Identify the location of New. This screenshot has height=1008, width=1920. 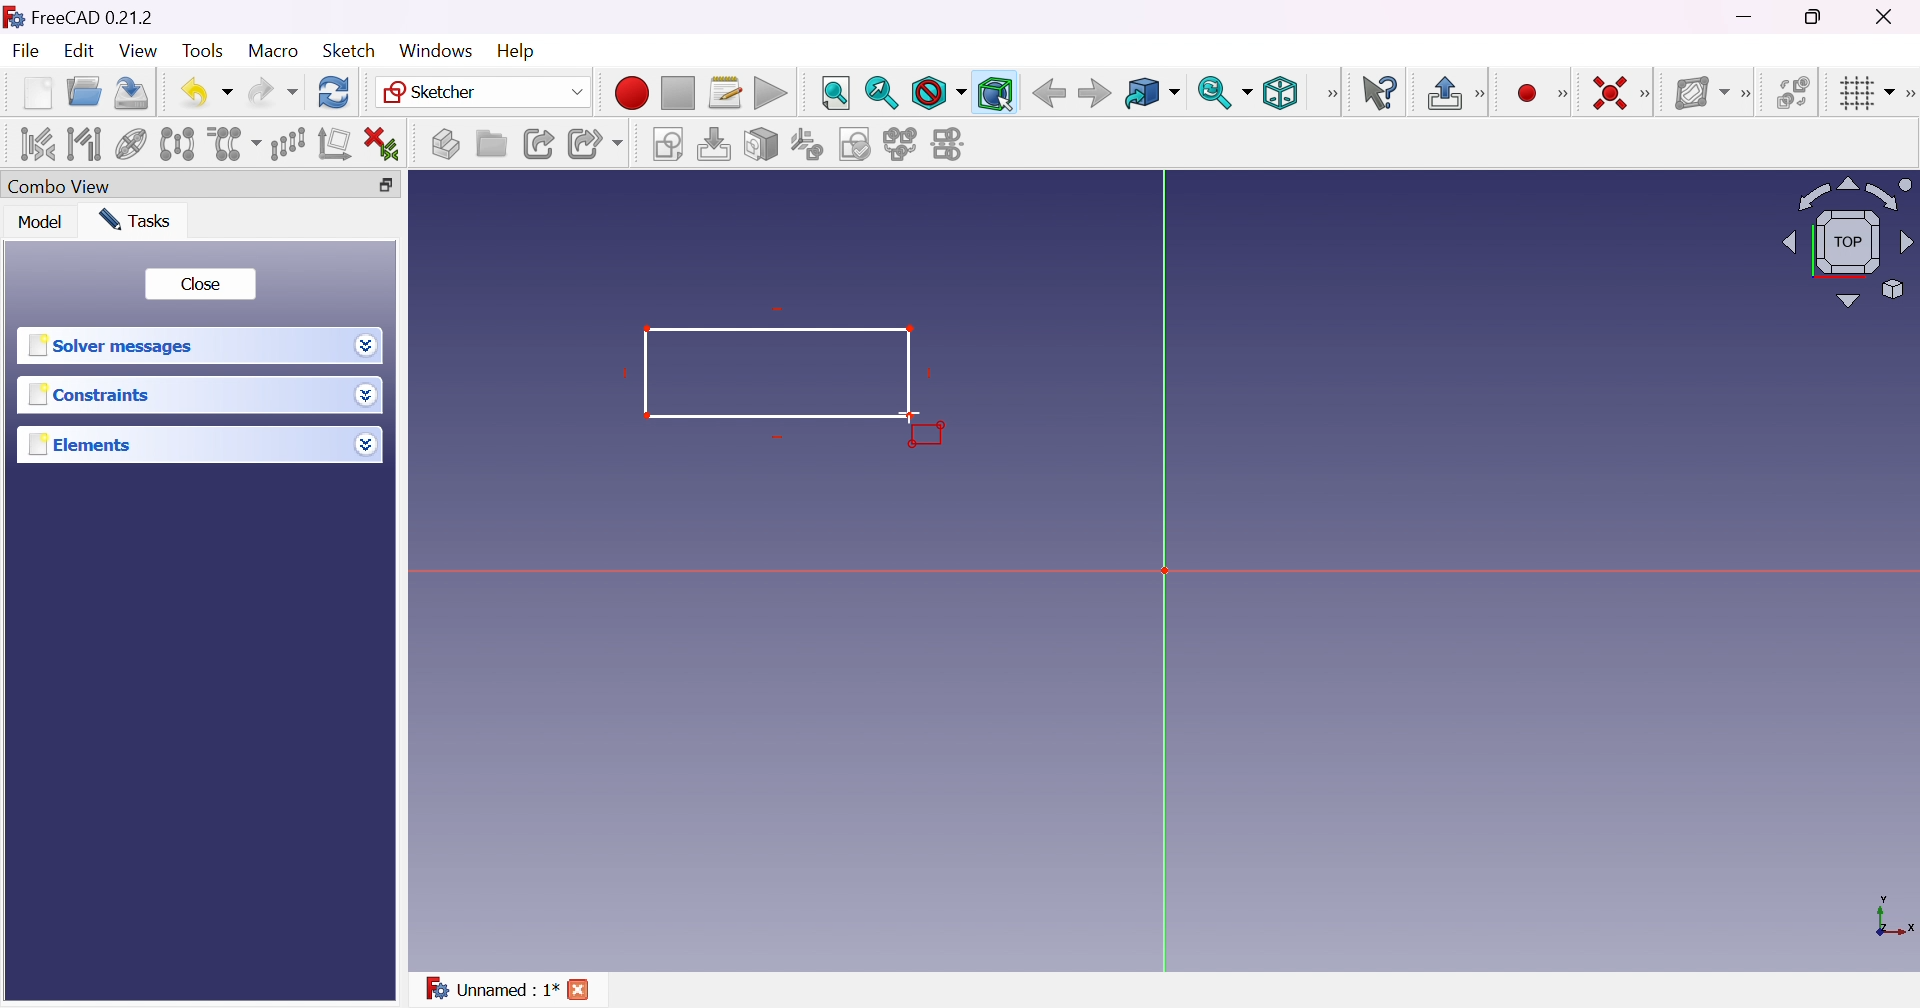
(37, 93).